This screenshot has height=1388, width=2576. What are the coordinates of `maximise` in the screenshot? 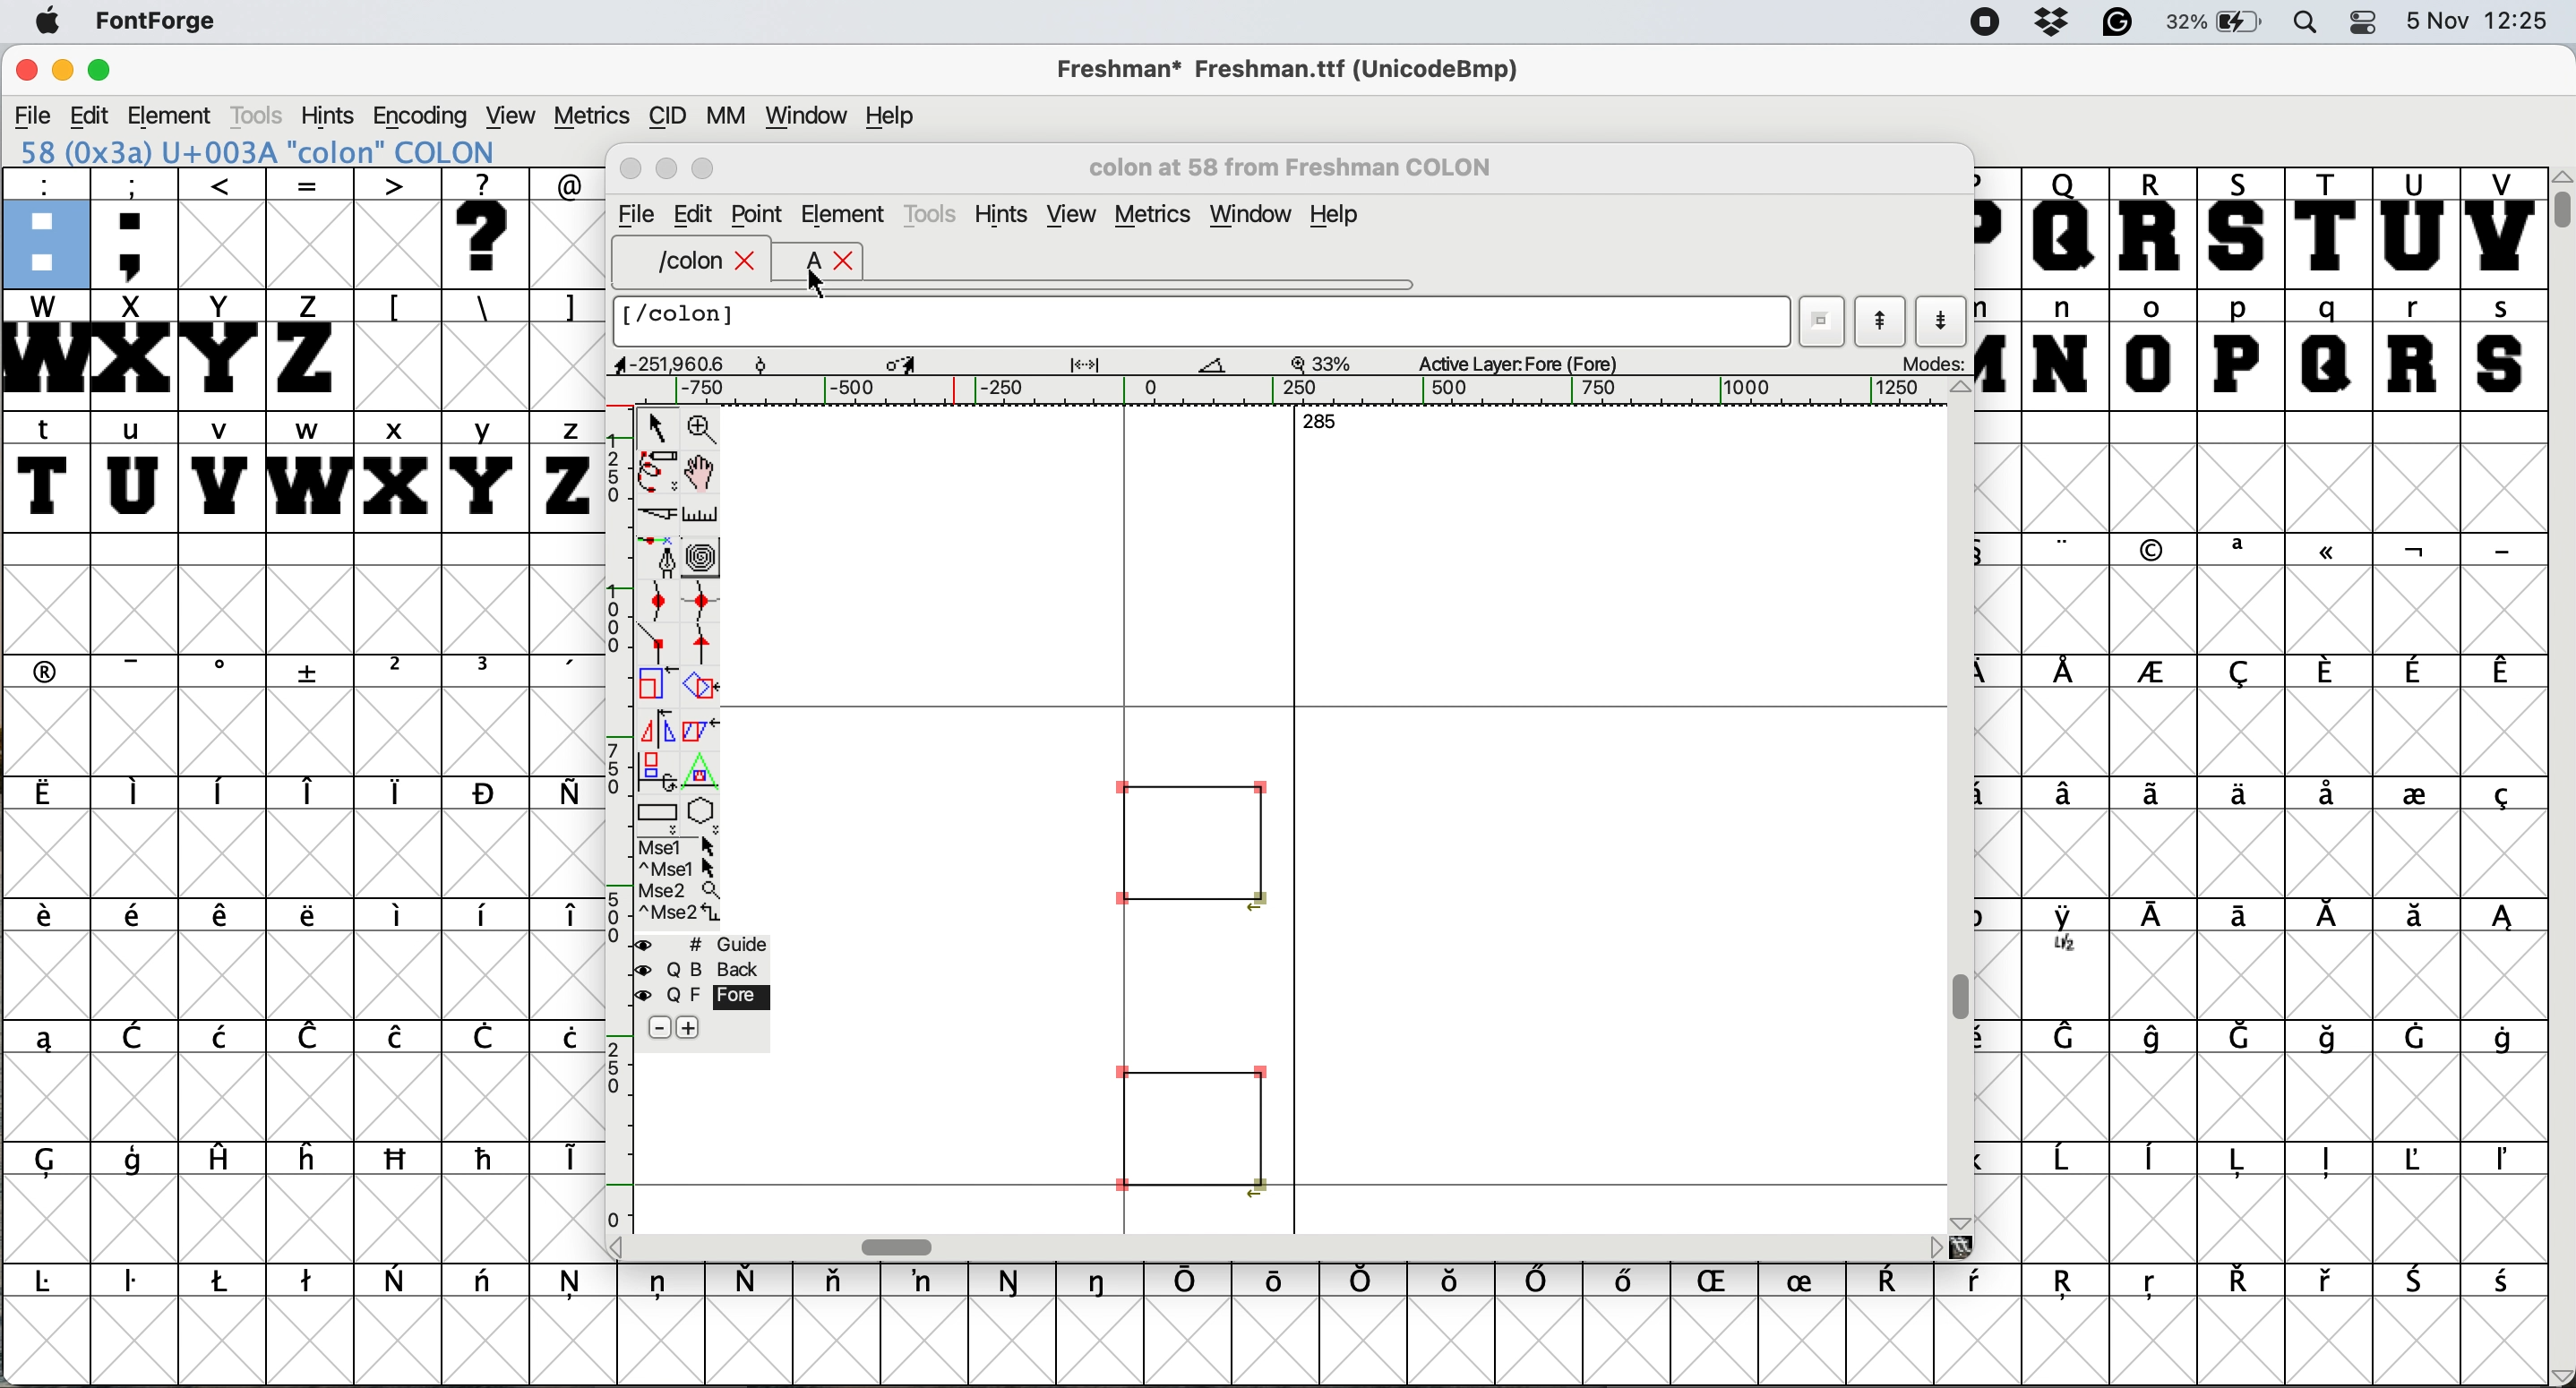 It's located at (104, 68).